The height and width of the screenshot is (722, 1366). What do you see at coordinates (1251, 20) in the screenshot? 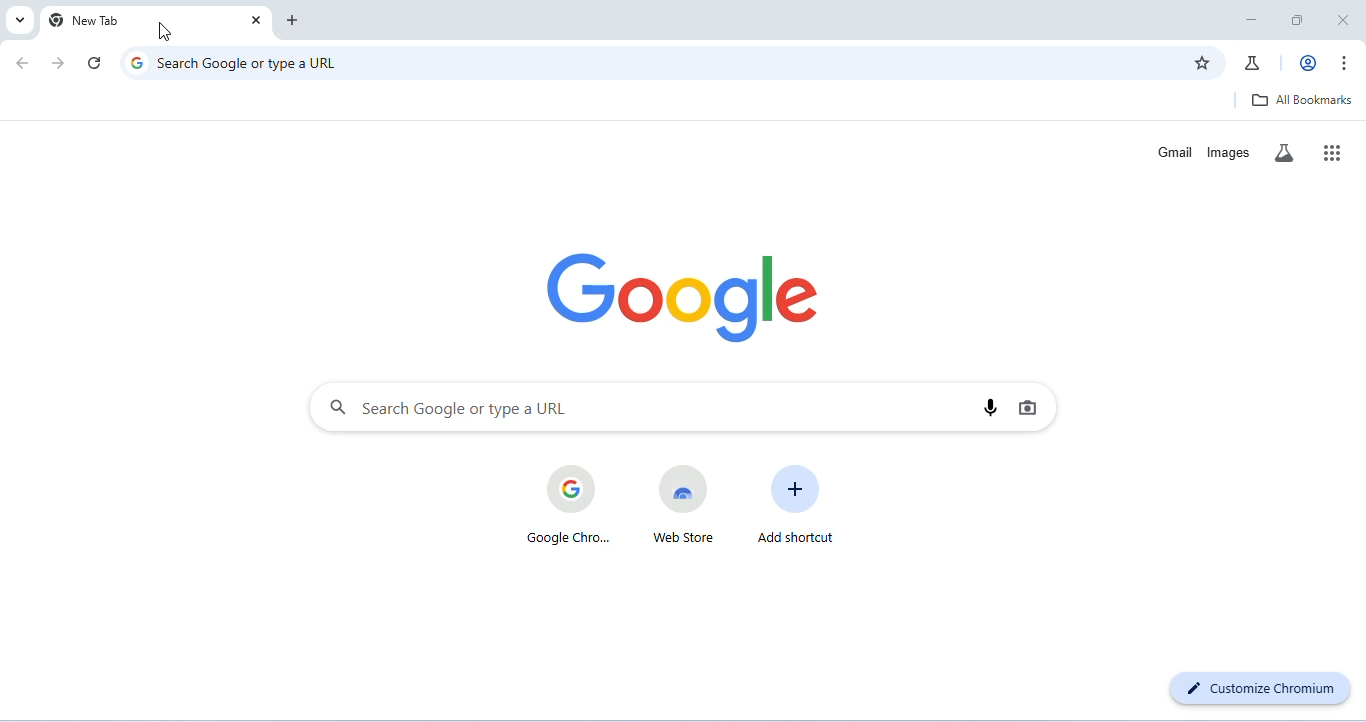
I see `minimize` at bounding box center [1251, 20].